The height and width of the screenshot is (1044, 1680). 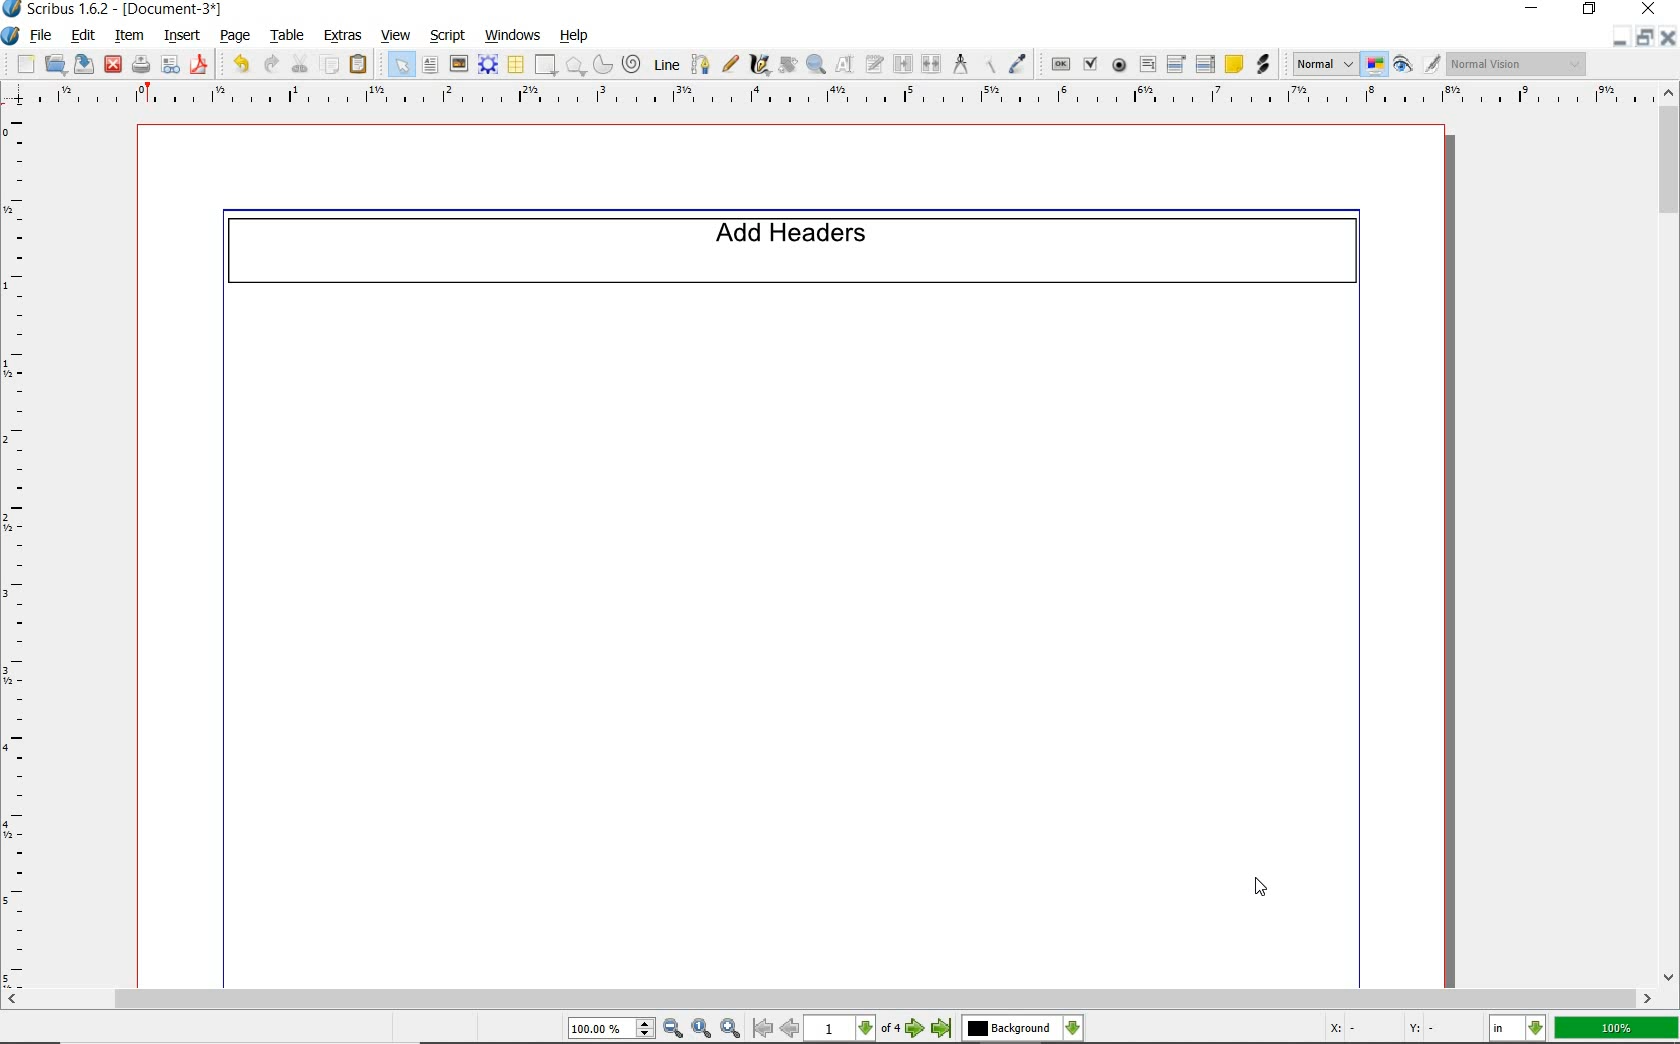 I want to click on view, so click(x=396, y=37).